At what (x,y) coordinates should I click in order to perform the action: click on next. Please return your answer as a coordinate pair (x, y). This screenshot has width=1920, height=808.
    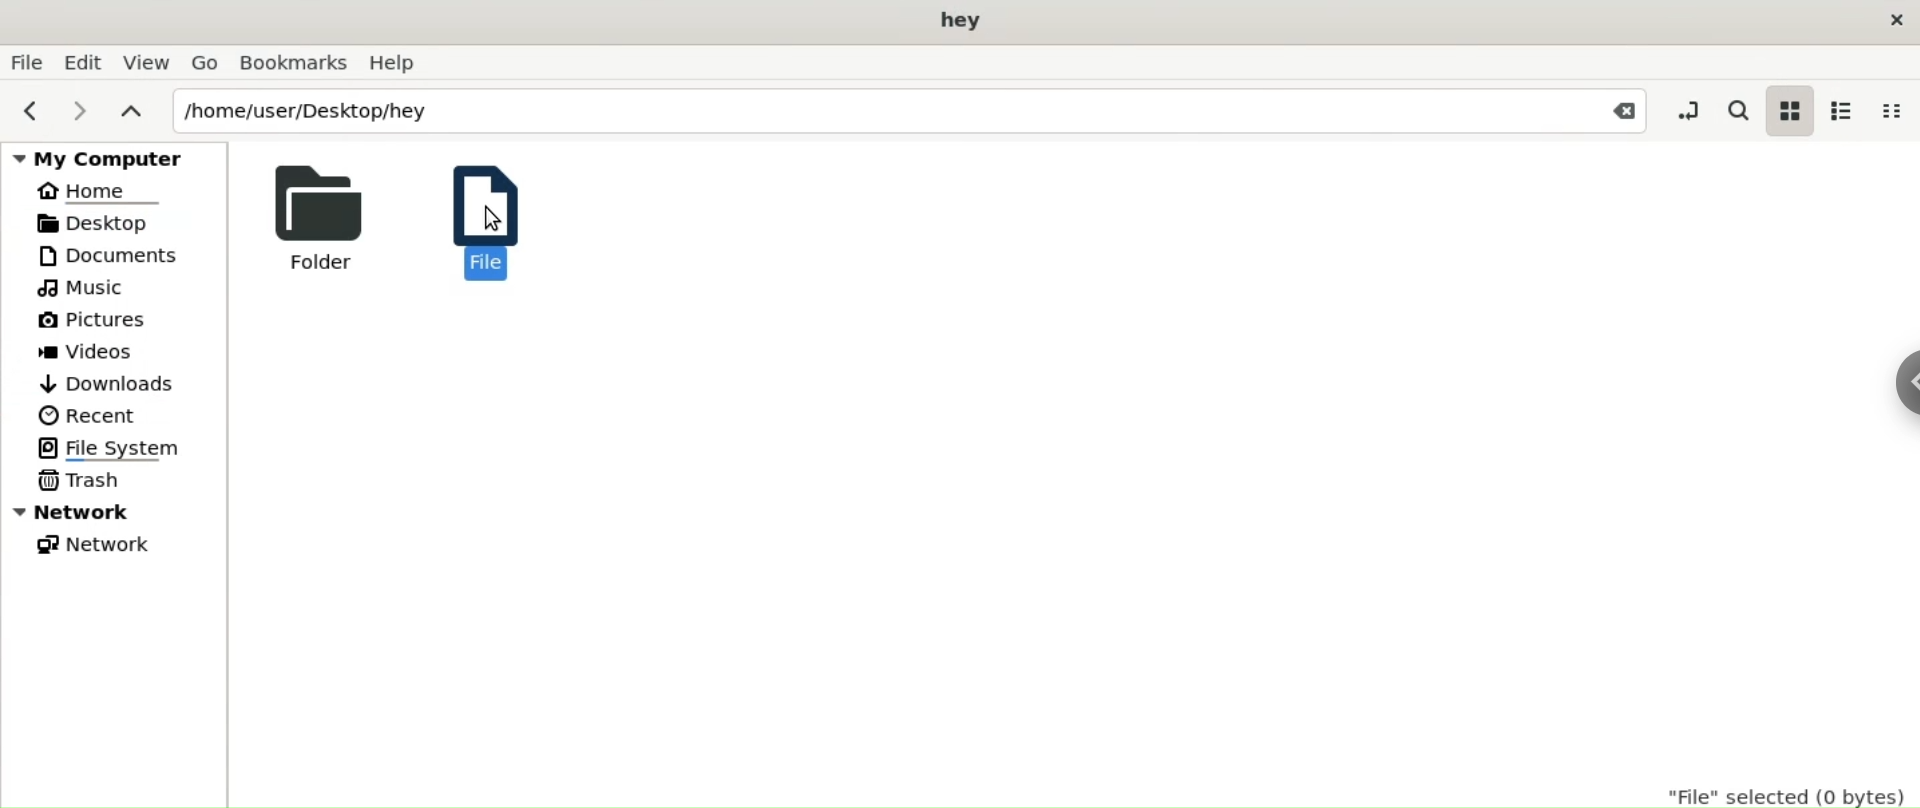
    Looking at the image, I should click on (78, 115).